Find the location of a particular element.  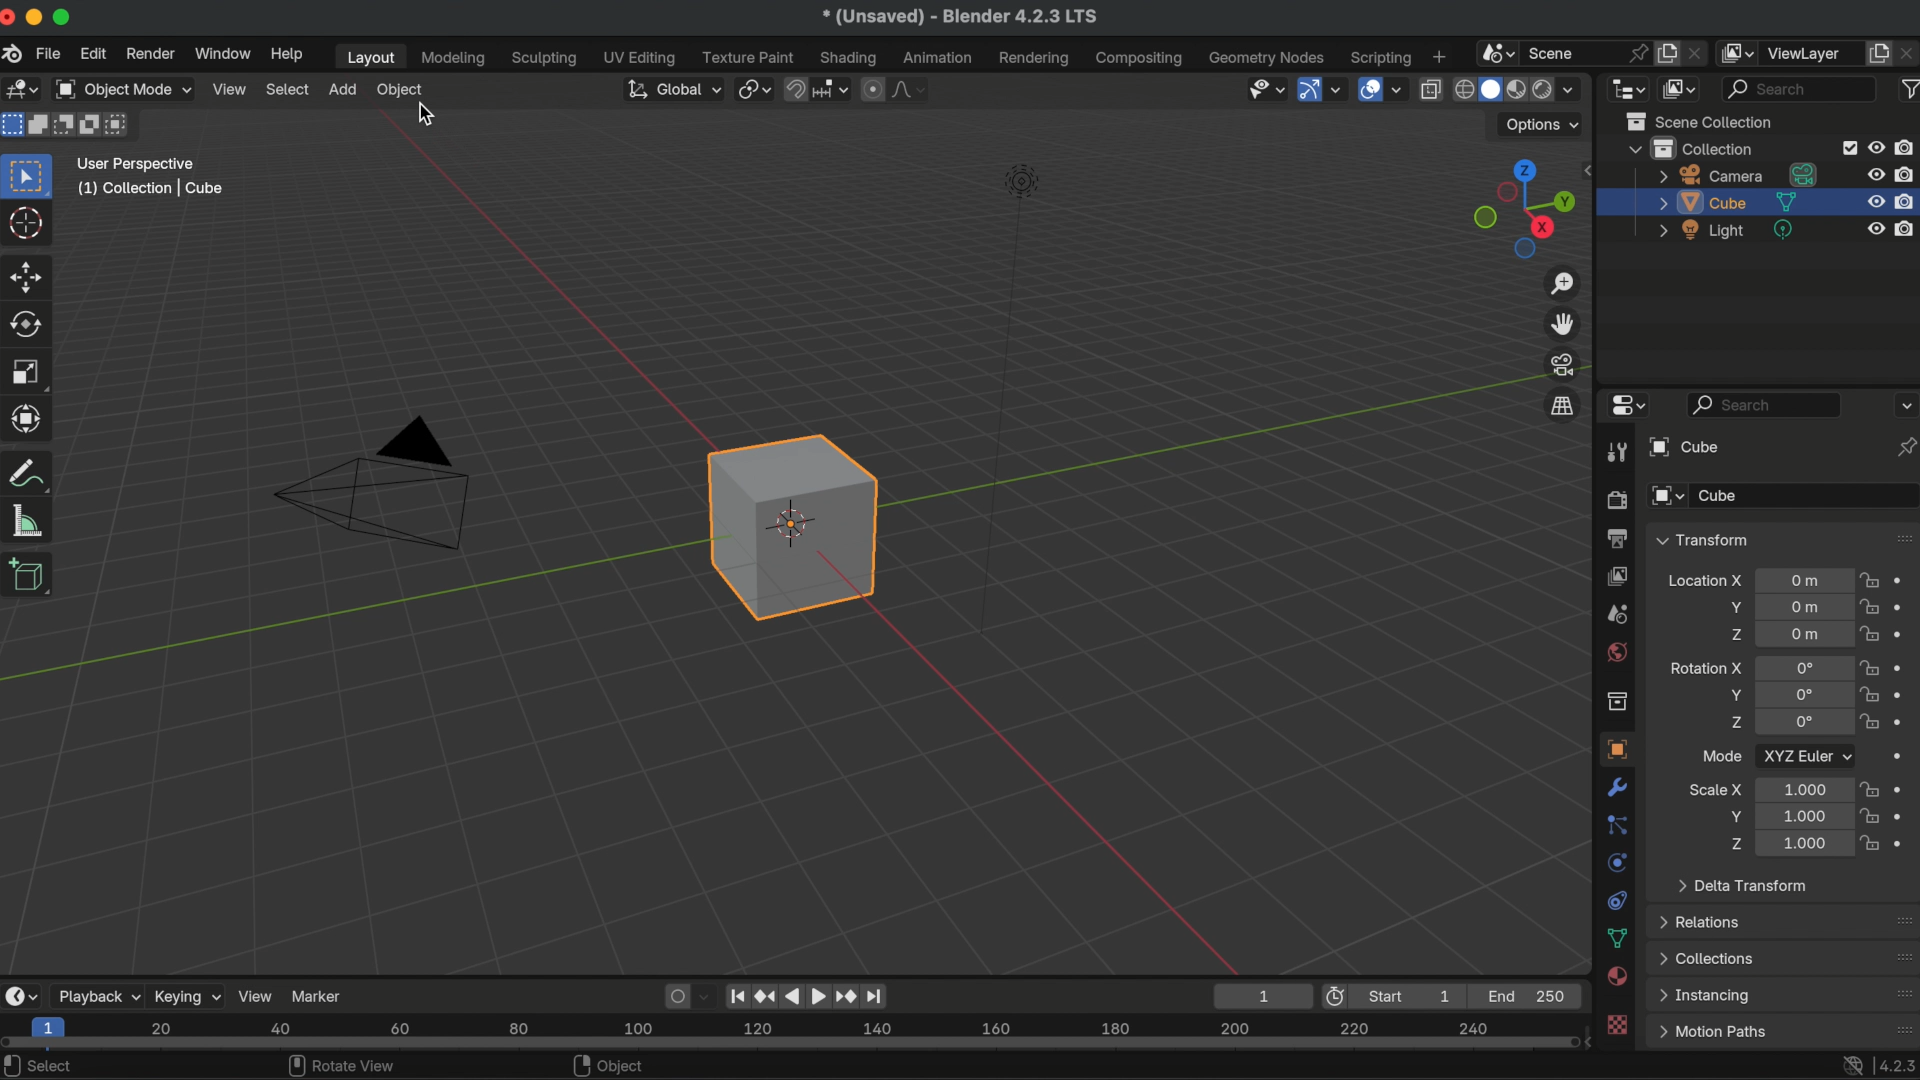

disable in render is located at coordinates (1907, 227).